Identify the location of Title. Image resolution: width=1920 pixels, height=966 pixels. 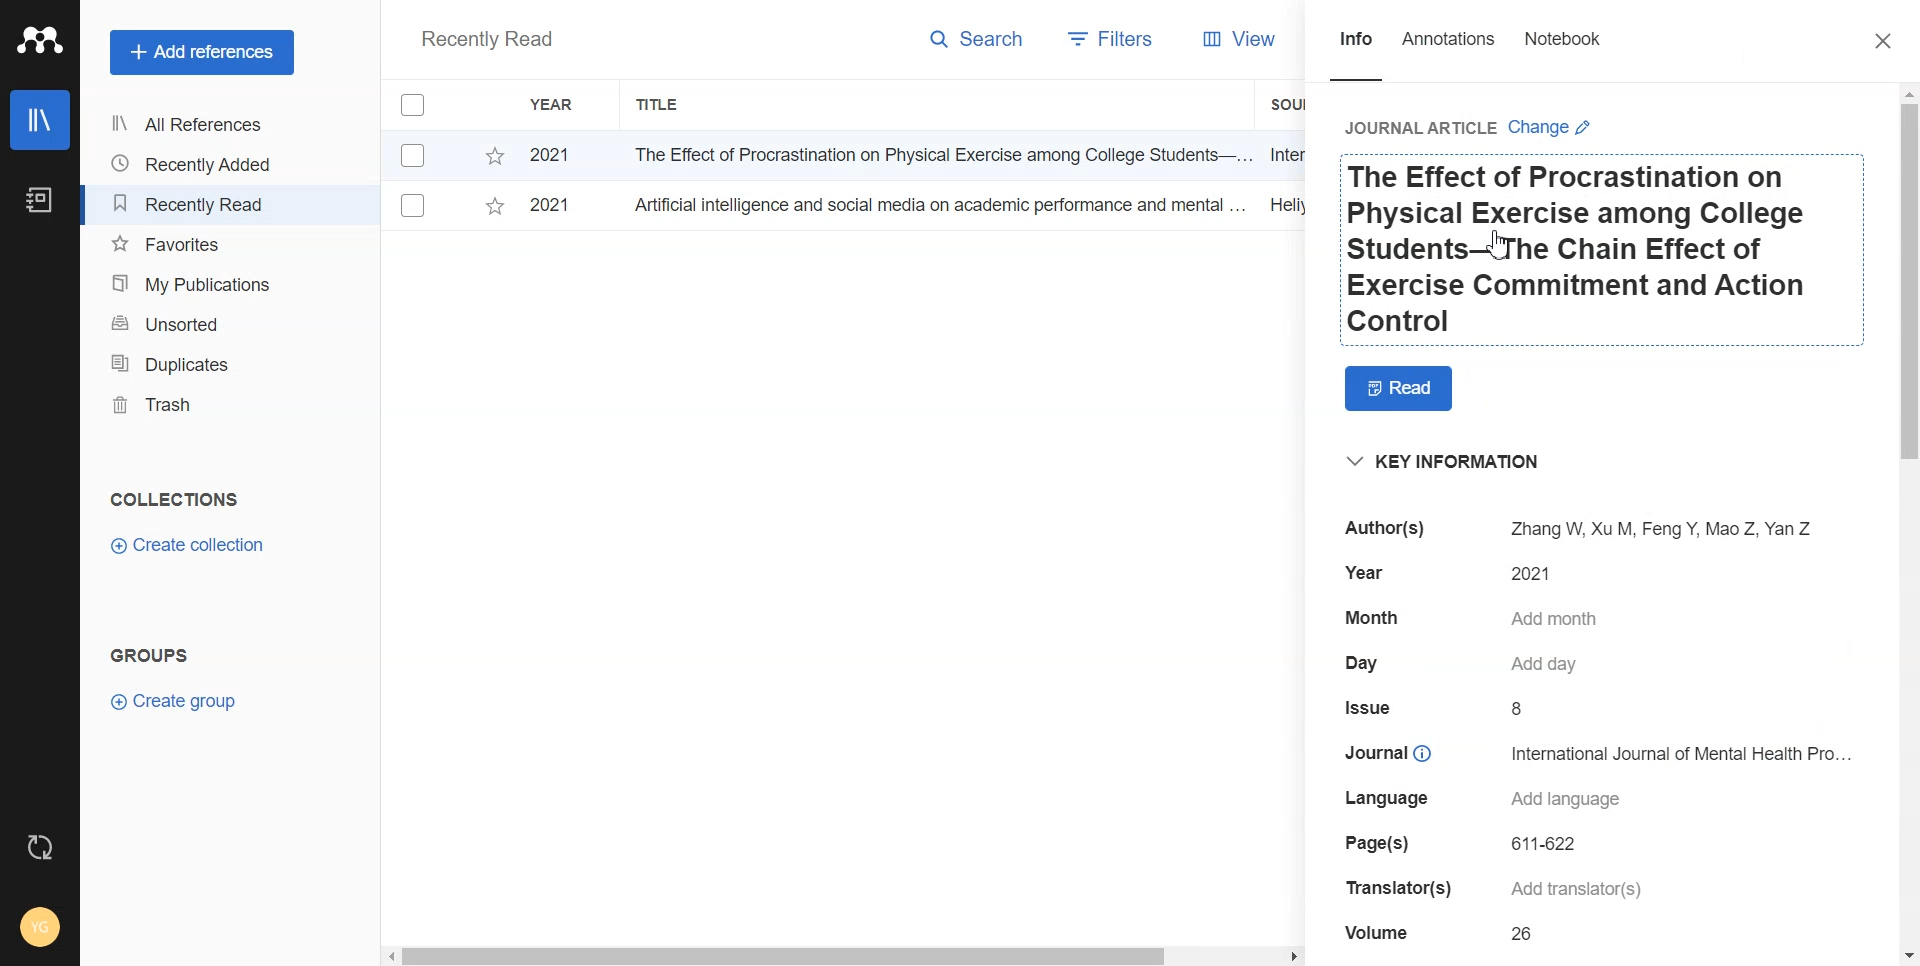
(659, 105).